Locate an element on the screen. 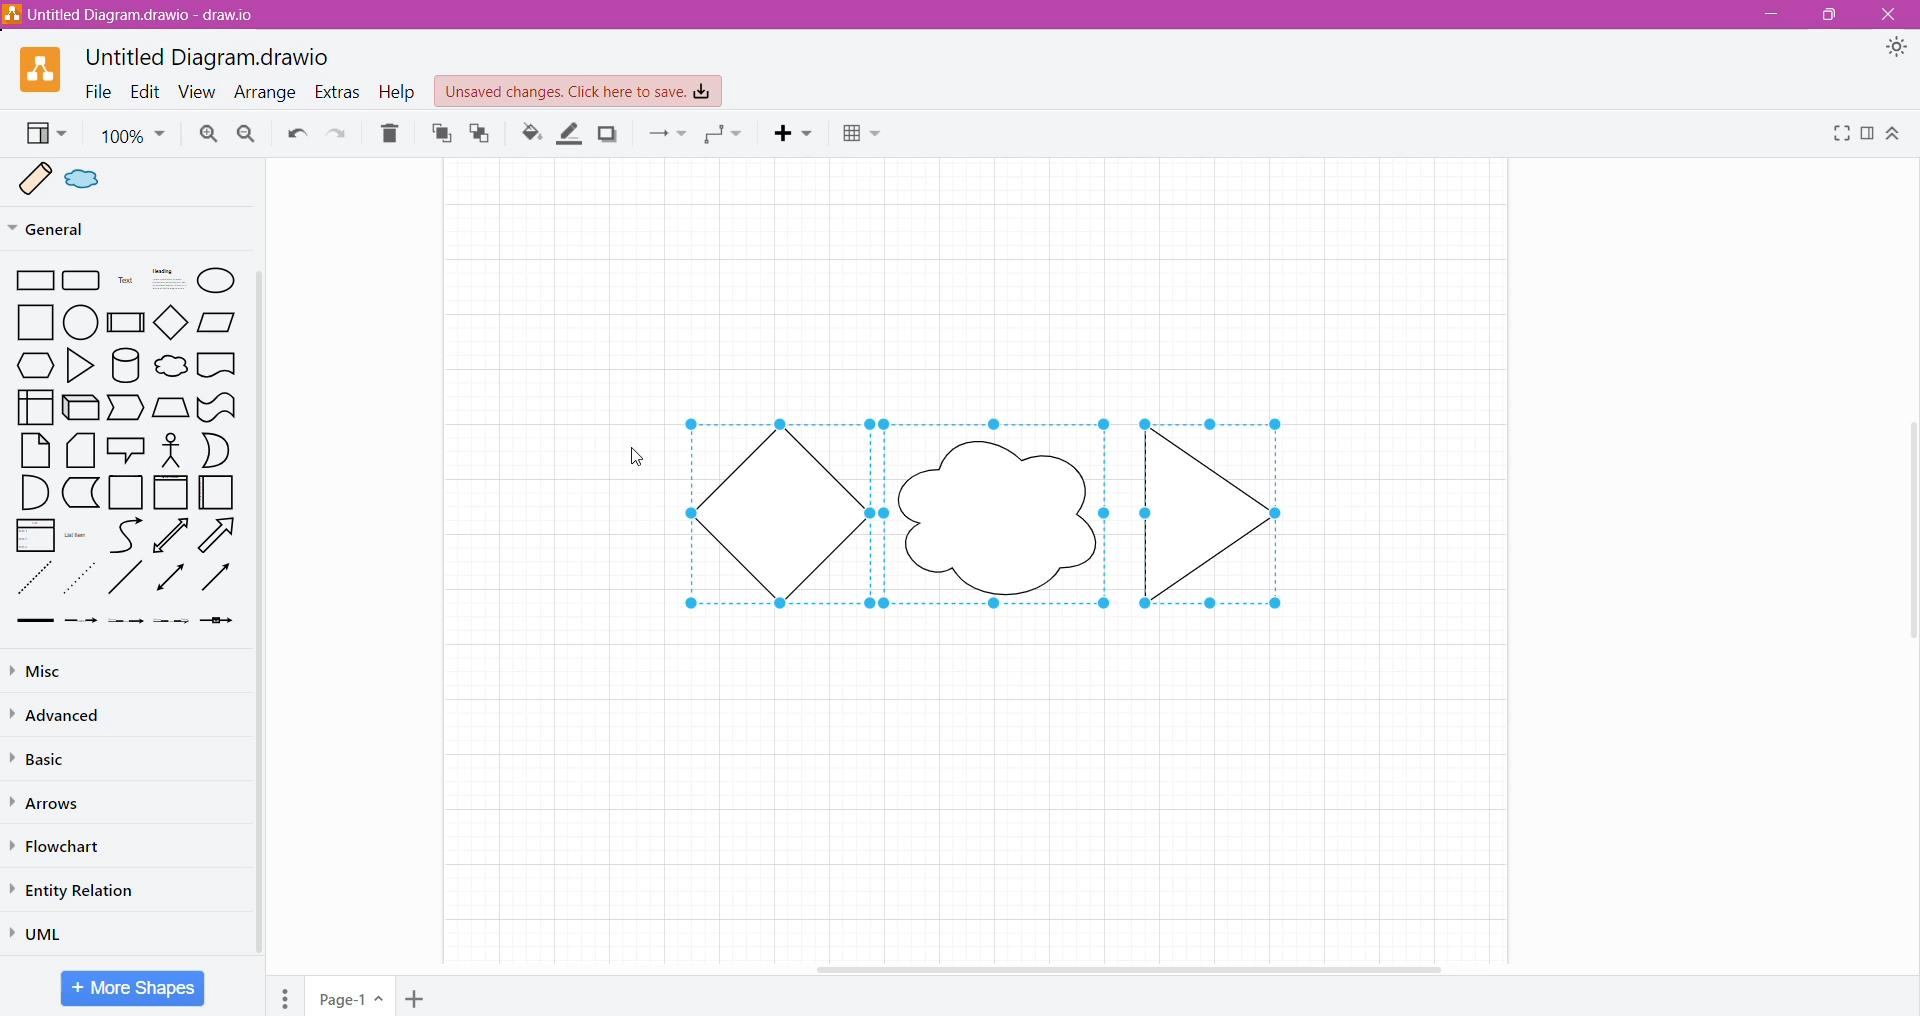  Edit is located at coordinates (145, 91).